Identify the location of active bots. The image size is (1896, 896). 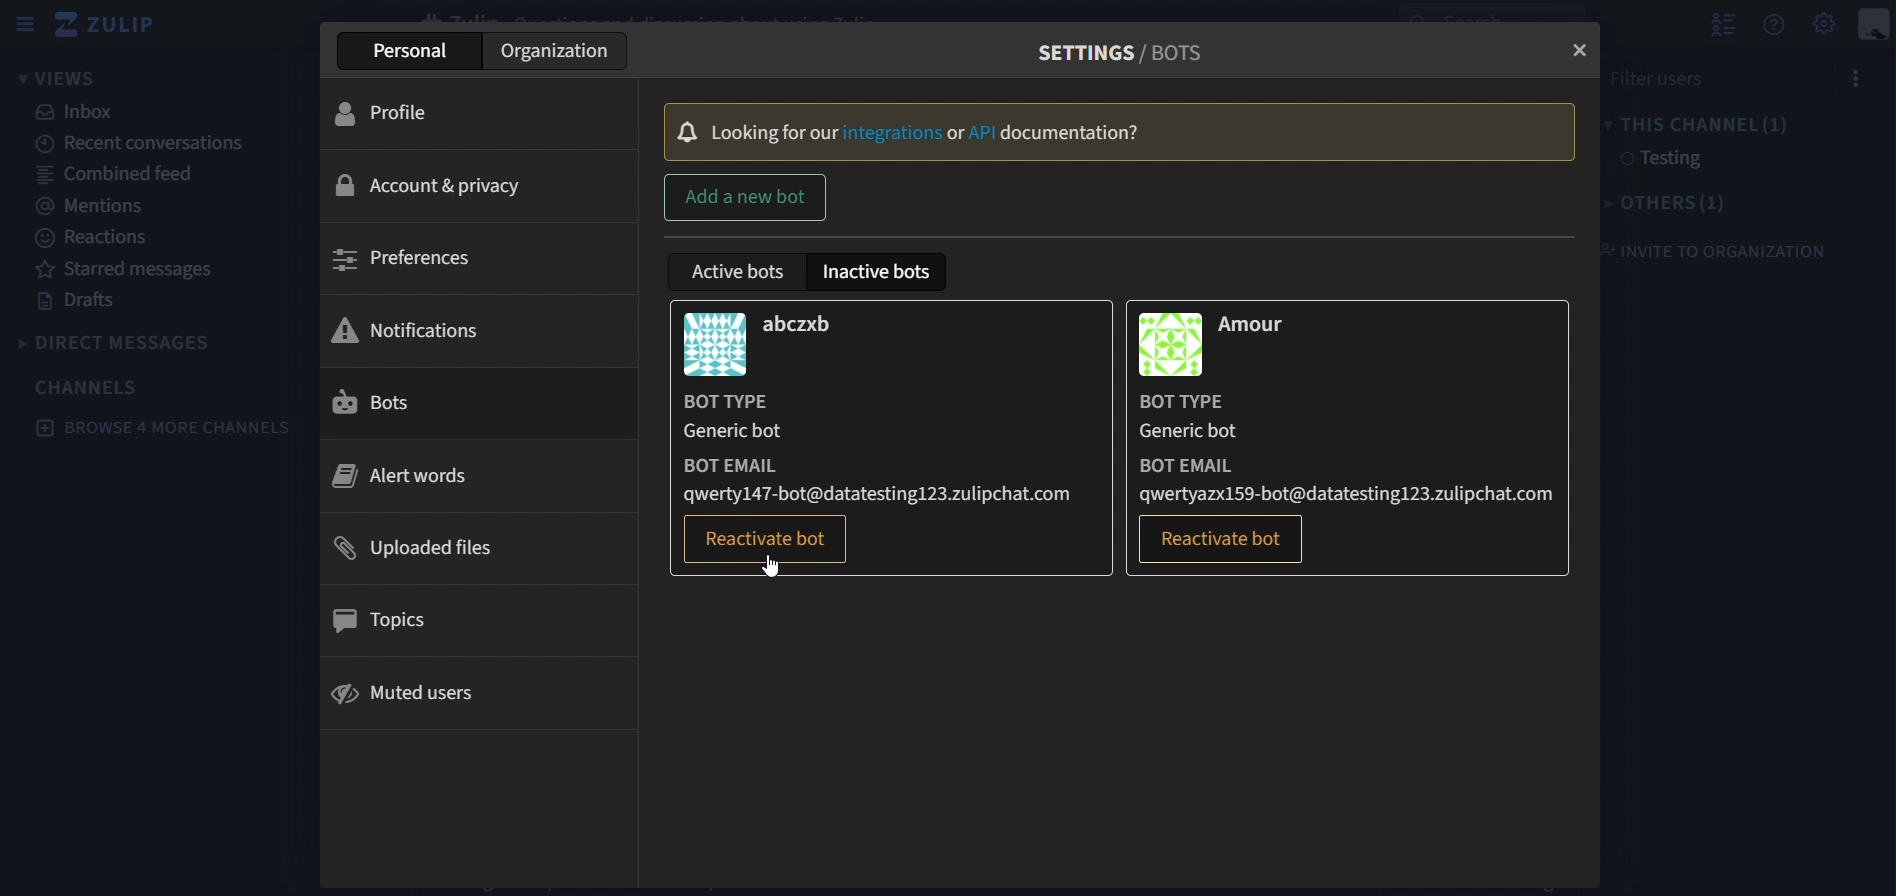
(732, 274).